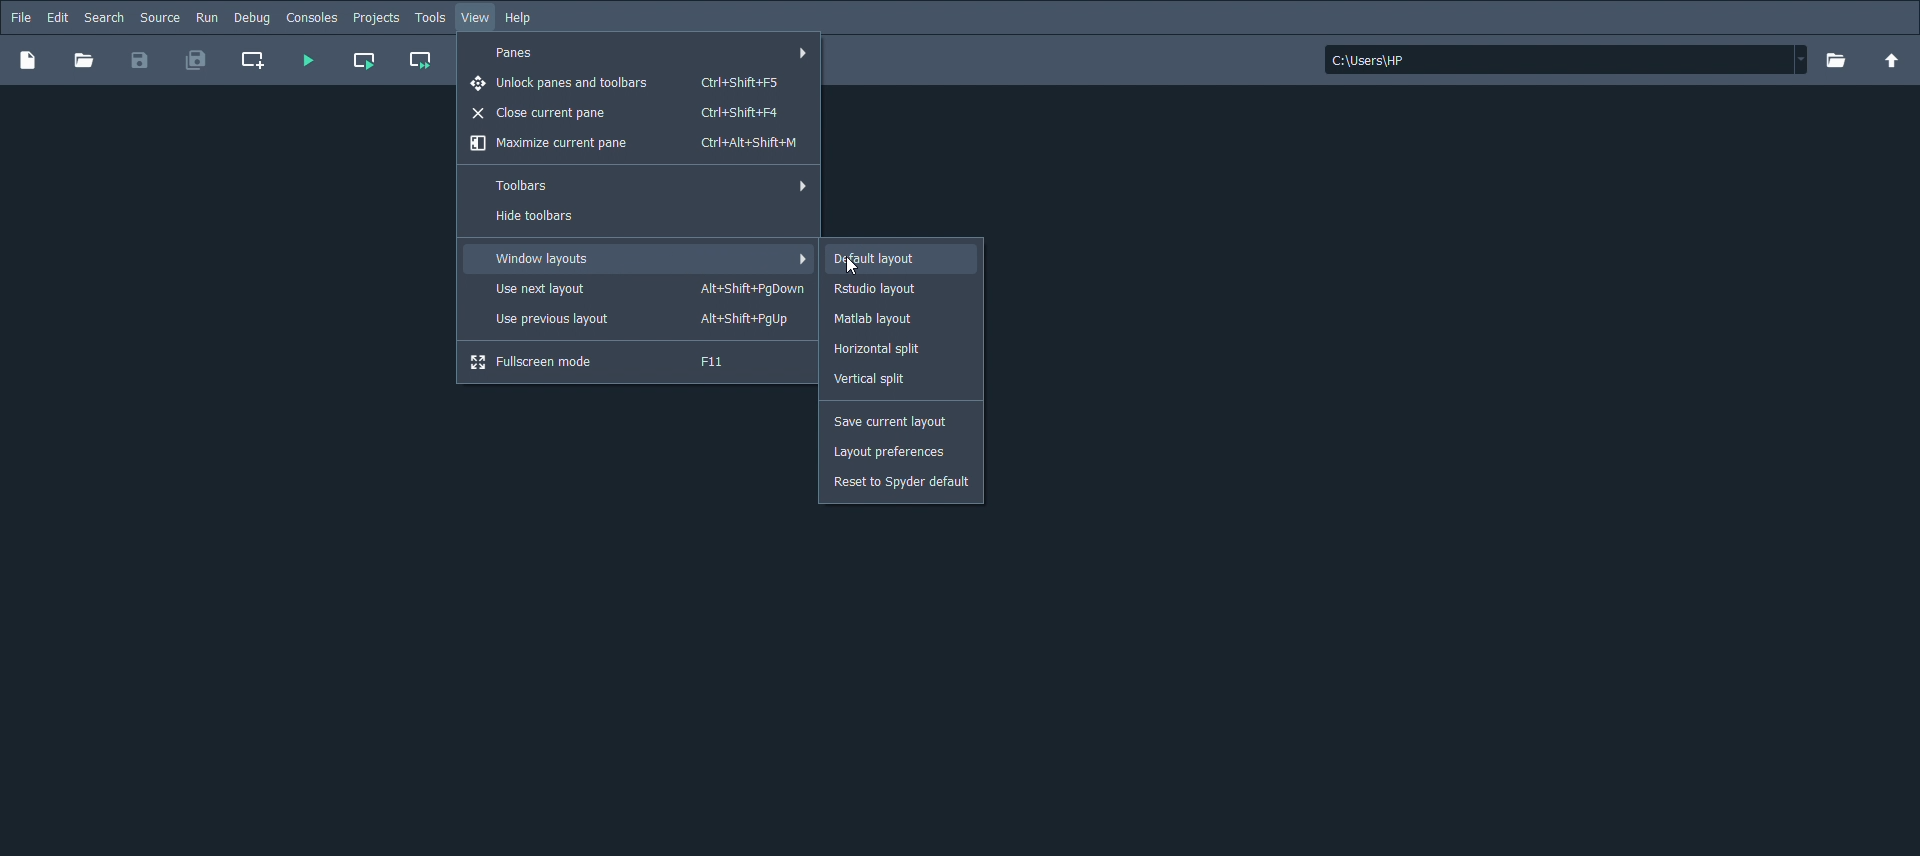 The height and width of the screenshot is (856, 1920). I want to click on Hide toolbars, so click(548, 216).